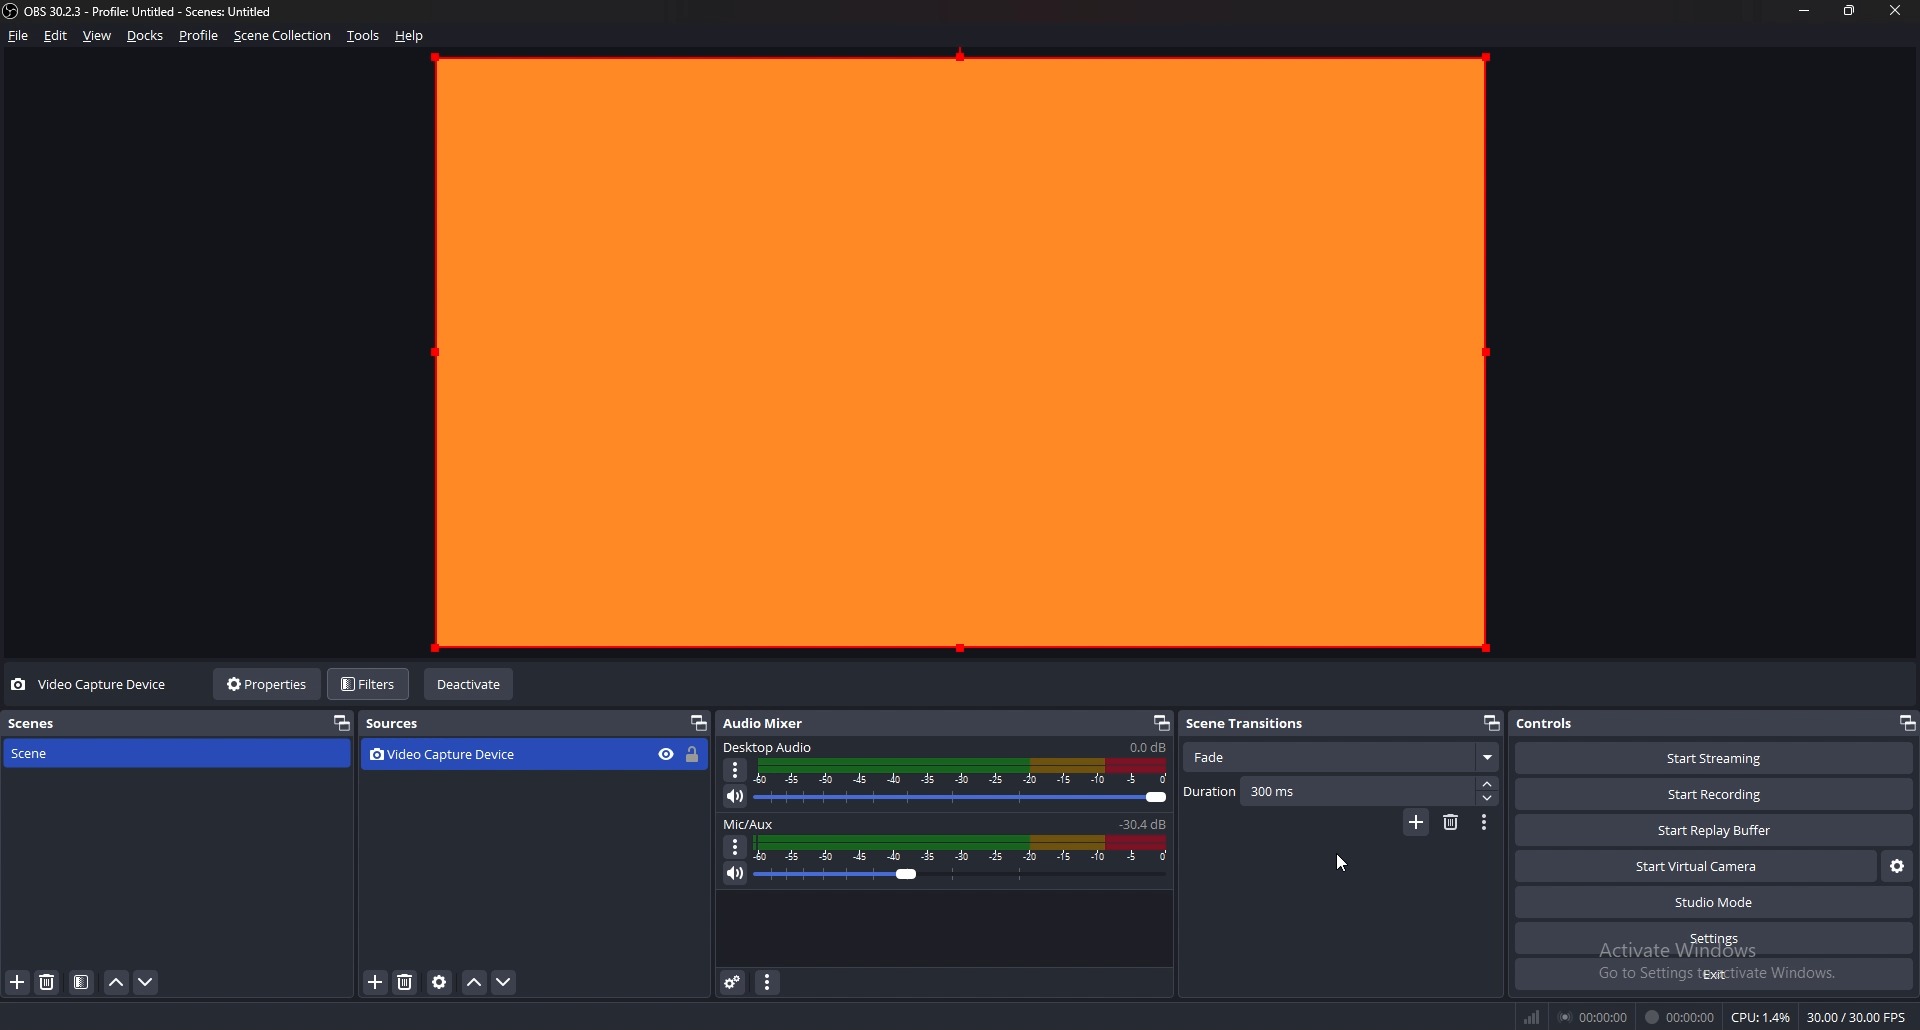 This screenshot has height=1030, width=1920. What do you see at coordinates (958, 352) in the screenshot?
I see `webcam` at bounding box center [958, 352].